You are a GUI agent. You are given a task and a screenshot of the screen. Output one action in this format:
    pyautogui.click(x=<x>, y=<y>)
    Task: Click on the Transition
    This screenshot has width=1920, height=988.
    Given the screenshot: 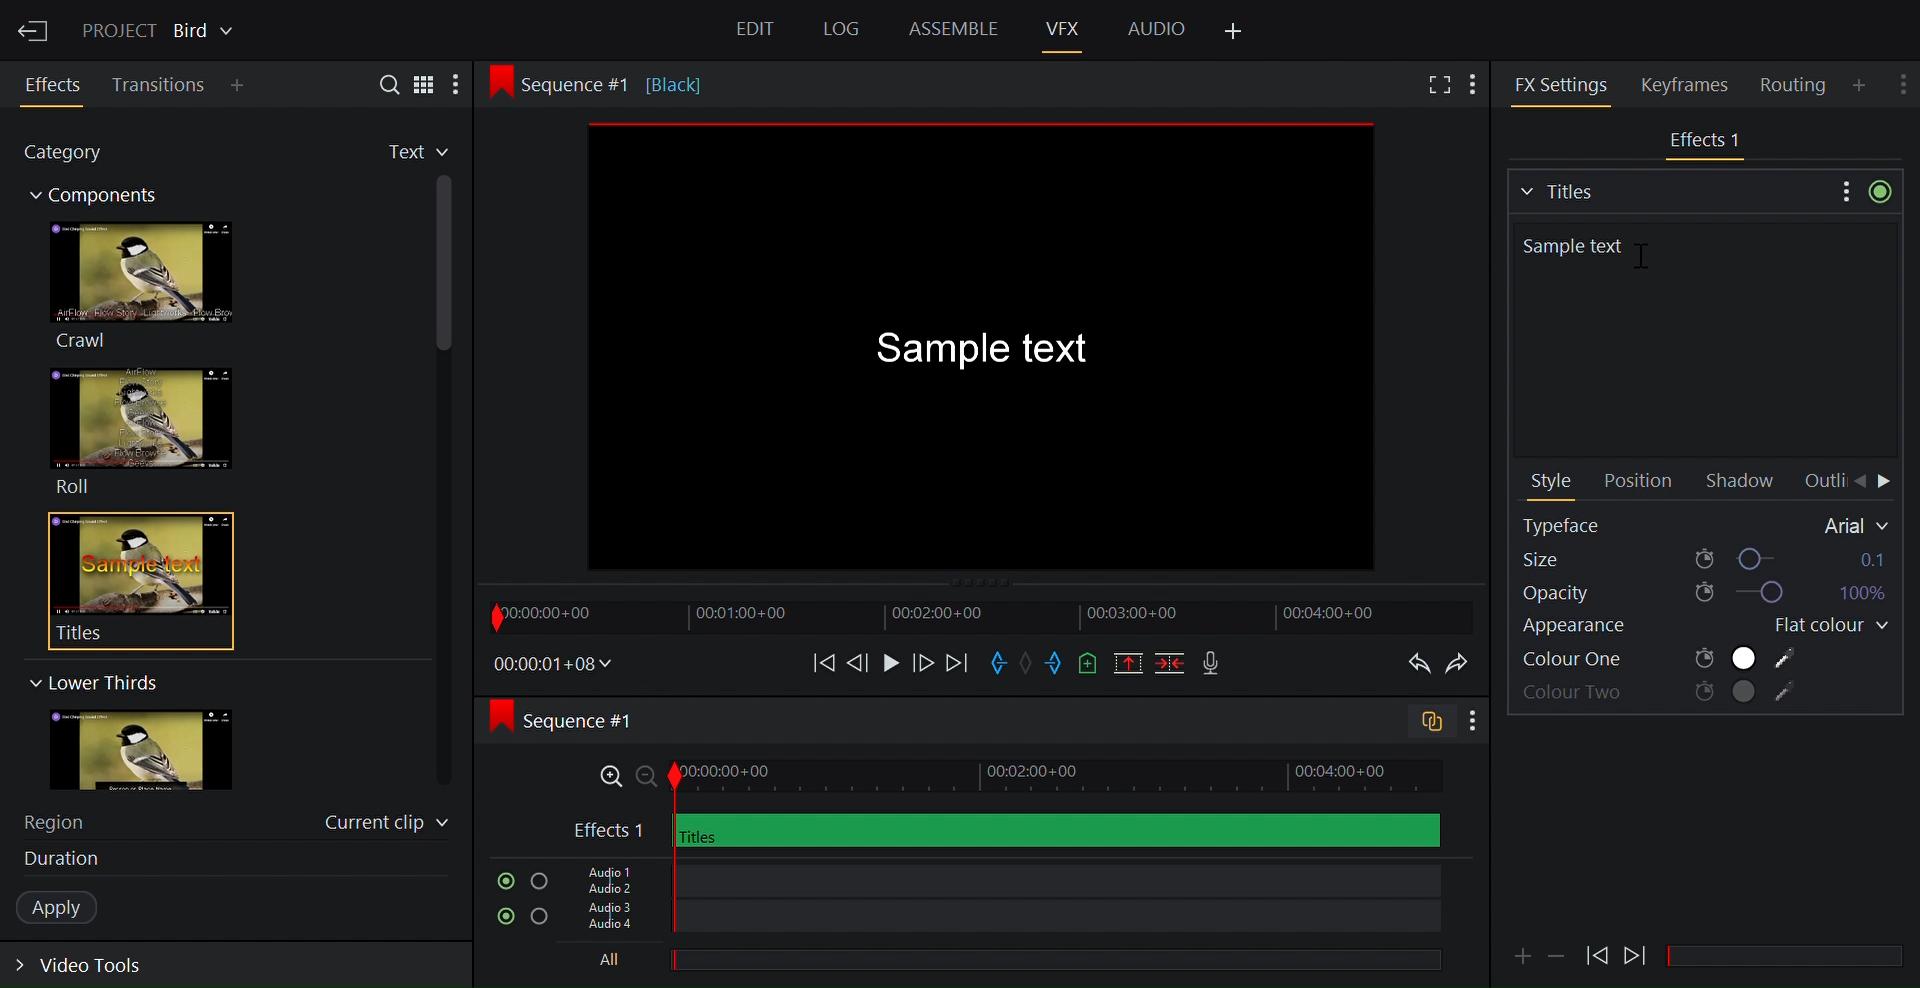 What is the action you would take?
    pyautogui.click(x=160, y=85)
    